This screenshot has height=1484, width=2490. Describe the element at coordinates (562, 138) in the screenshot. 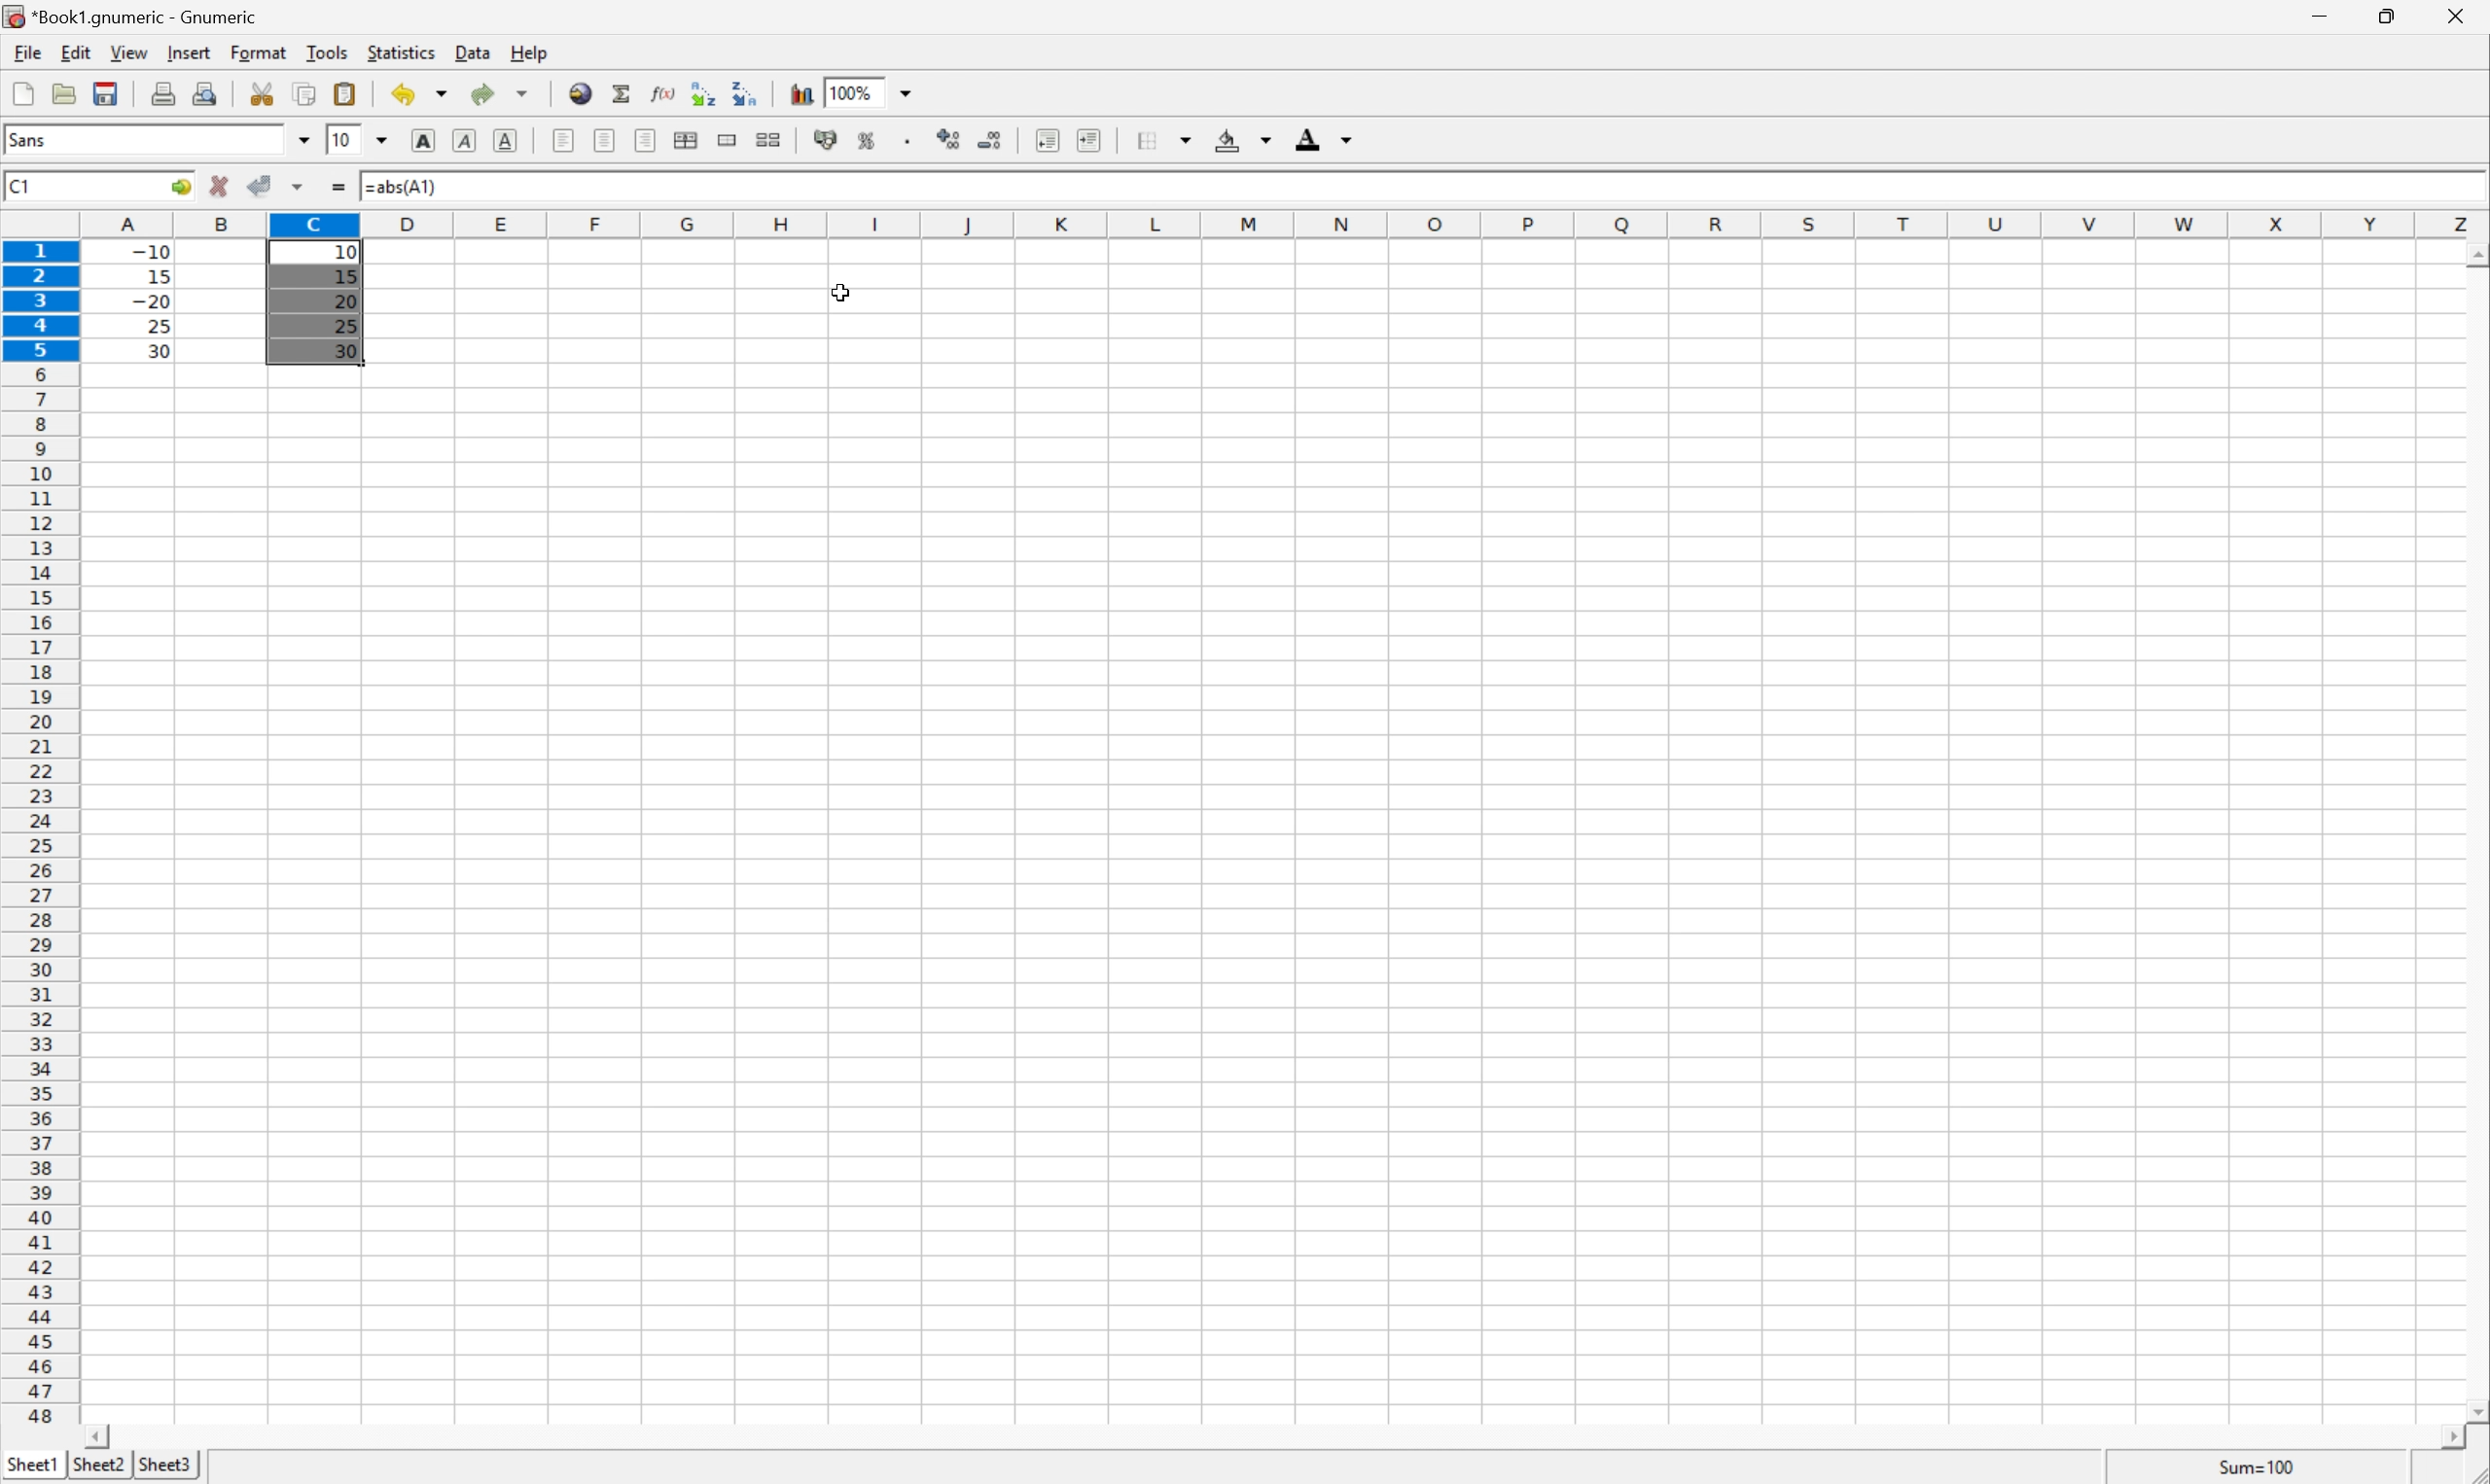

I see `Align left` at that location.